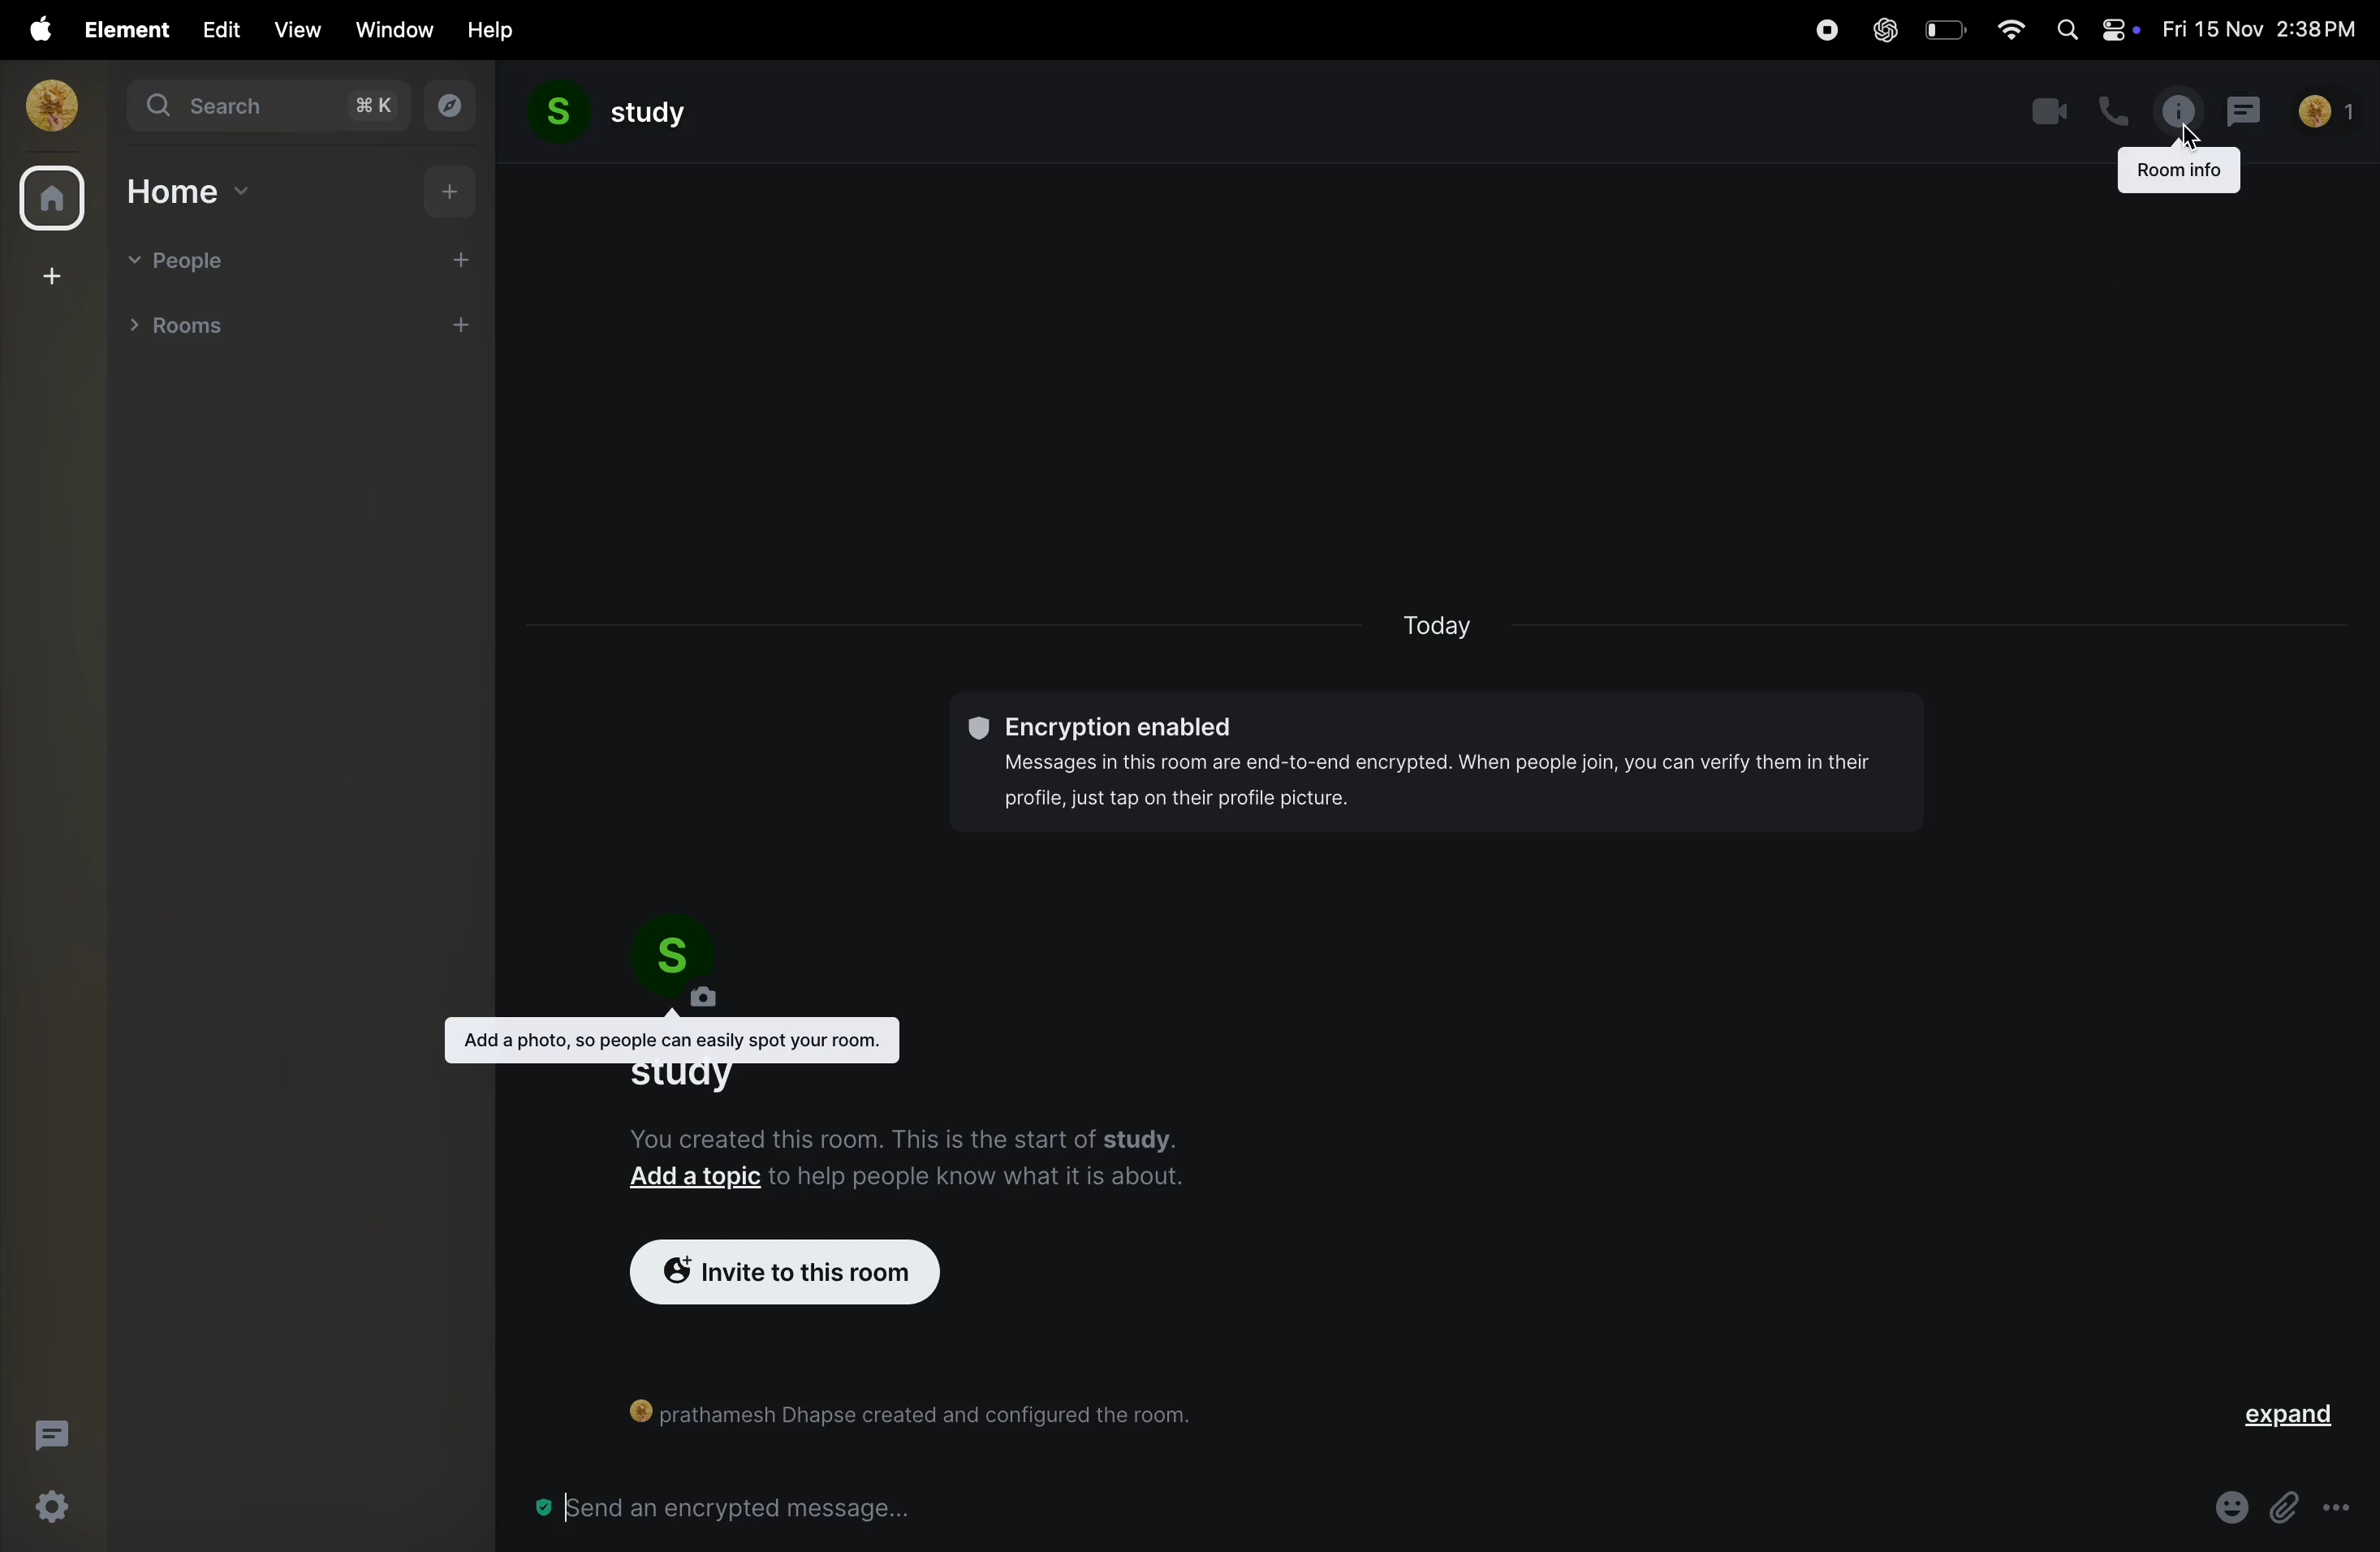 The width and height of the screenshot is (2380, 1552). I want to click on threads , so click(50, 1432).